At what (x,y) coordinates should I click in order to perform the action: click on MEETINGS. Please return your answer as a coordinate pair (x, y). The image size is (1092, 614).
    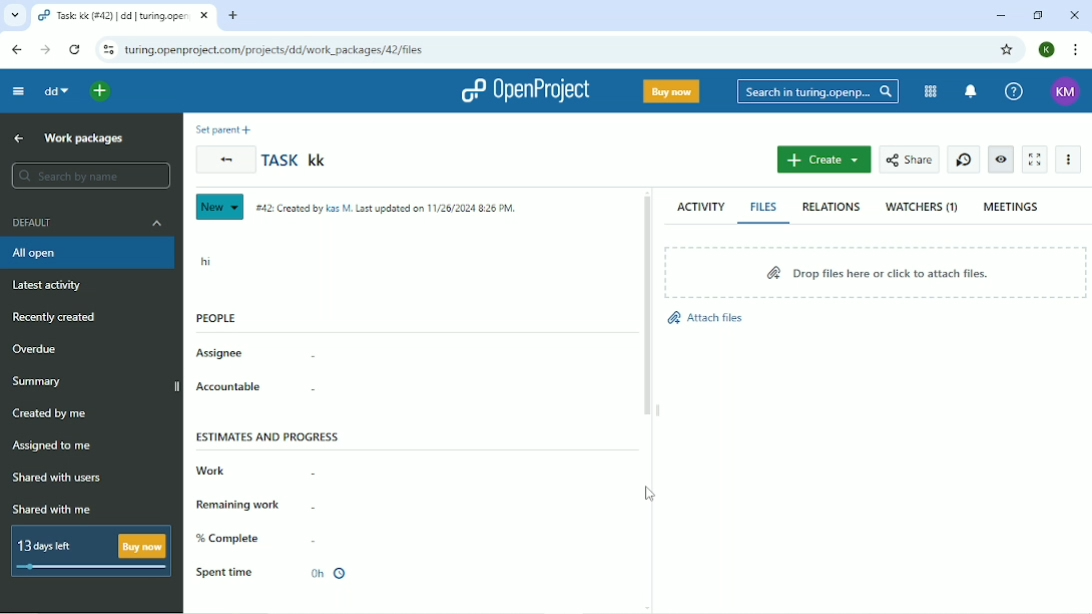
    Looking at the image, I should click on (1012, 207).